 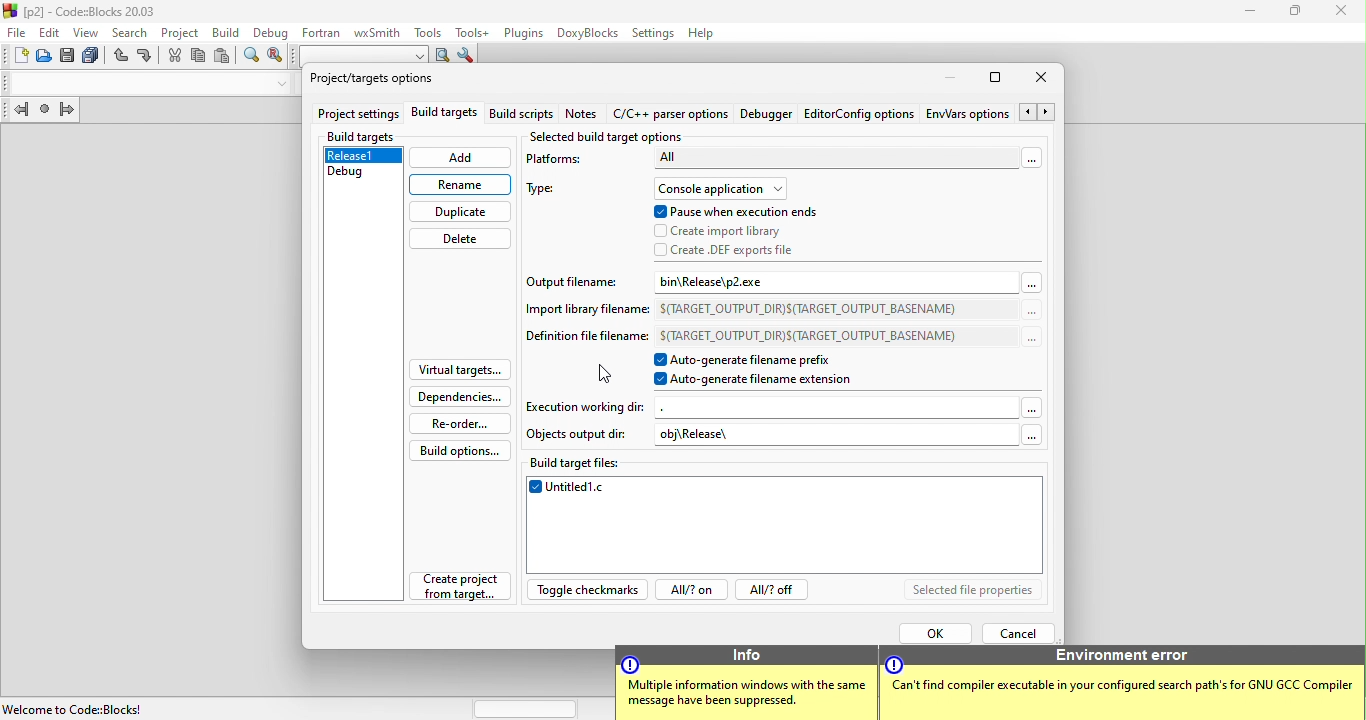 What do you see at coordinates (47, 112) in the screenshot?
I see `last jump` at bounding box center [47, 112].